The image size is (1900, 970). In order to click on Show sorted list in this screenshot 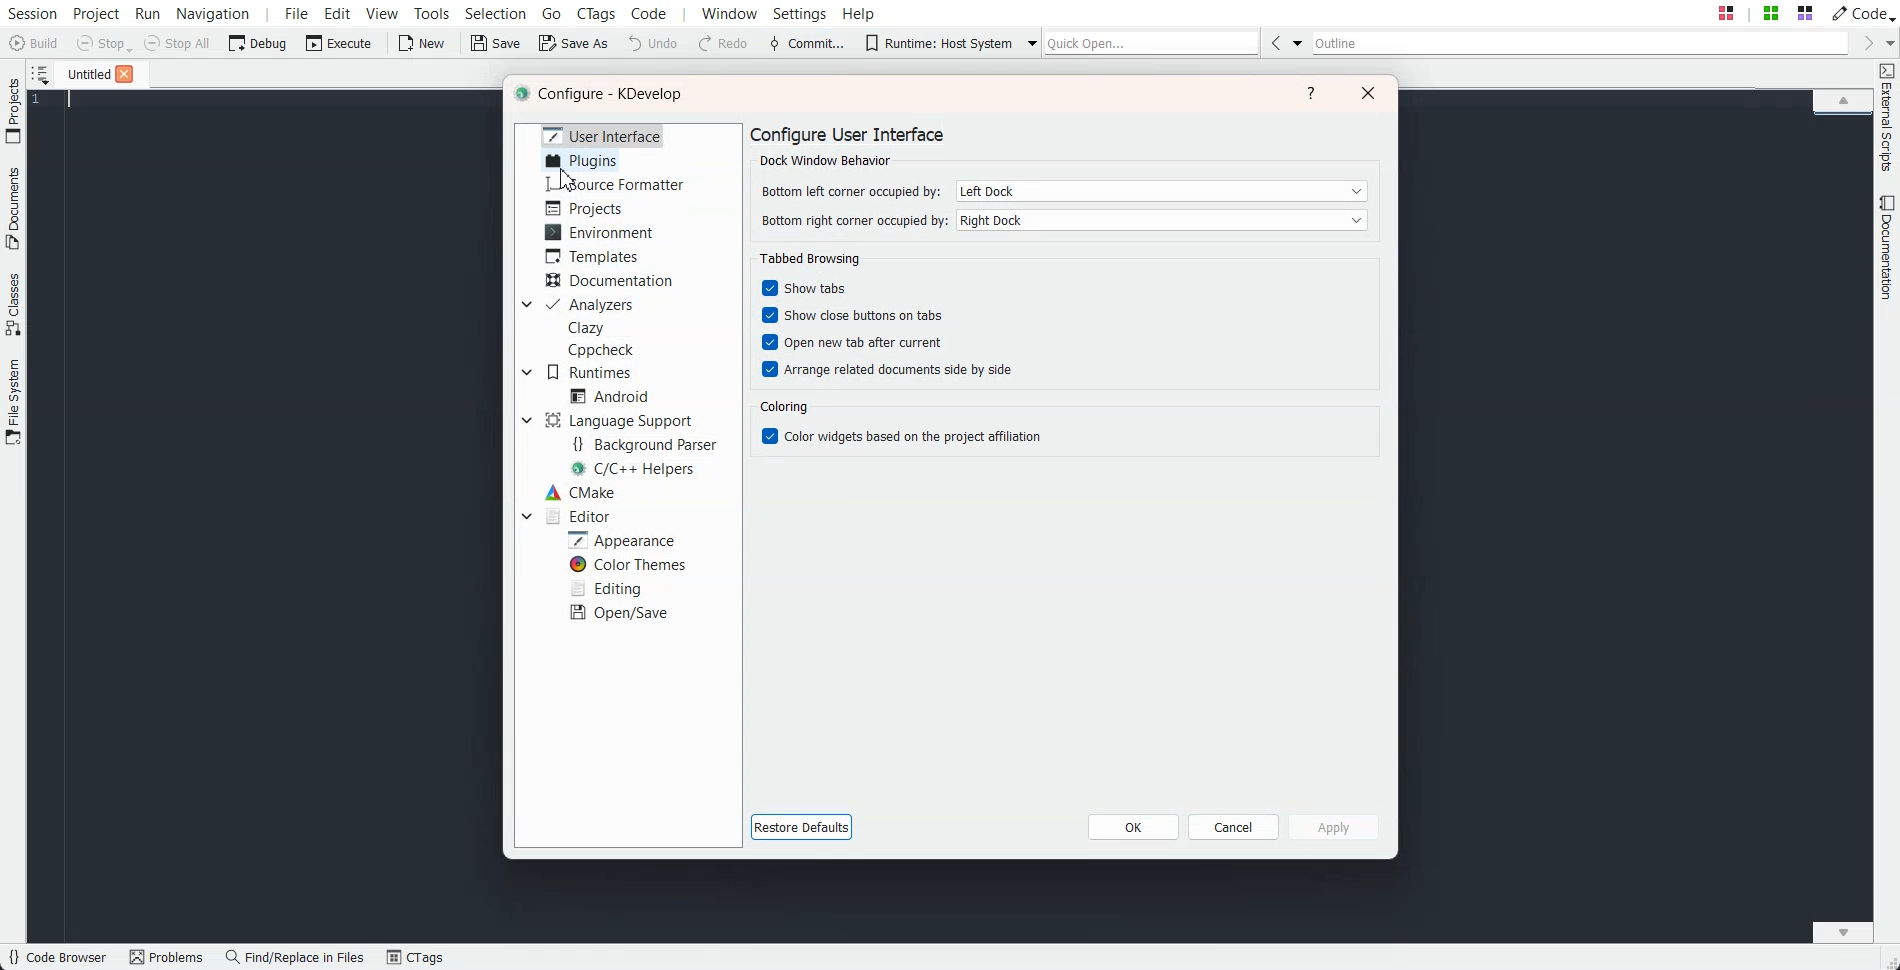, I will do `click(40, 74)`.